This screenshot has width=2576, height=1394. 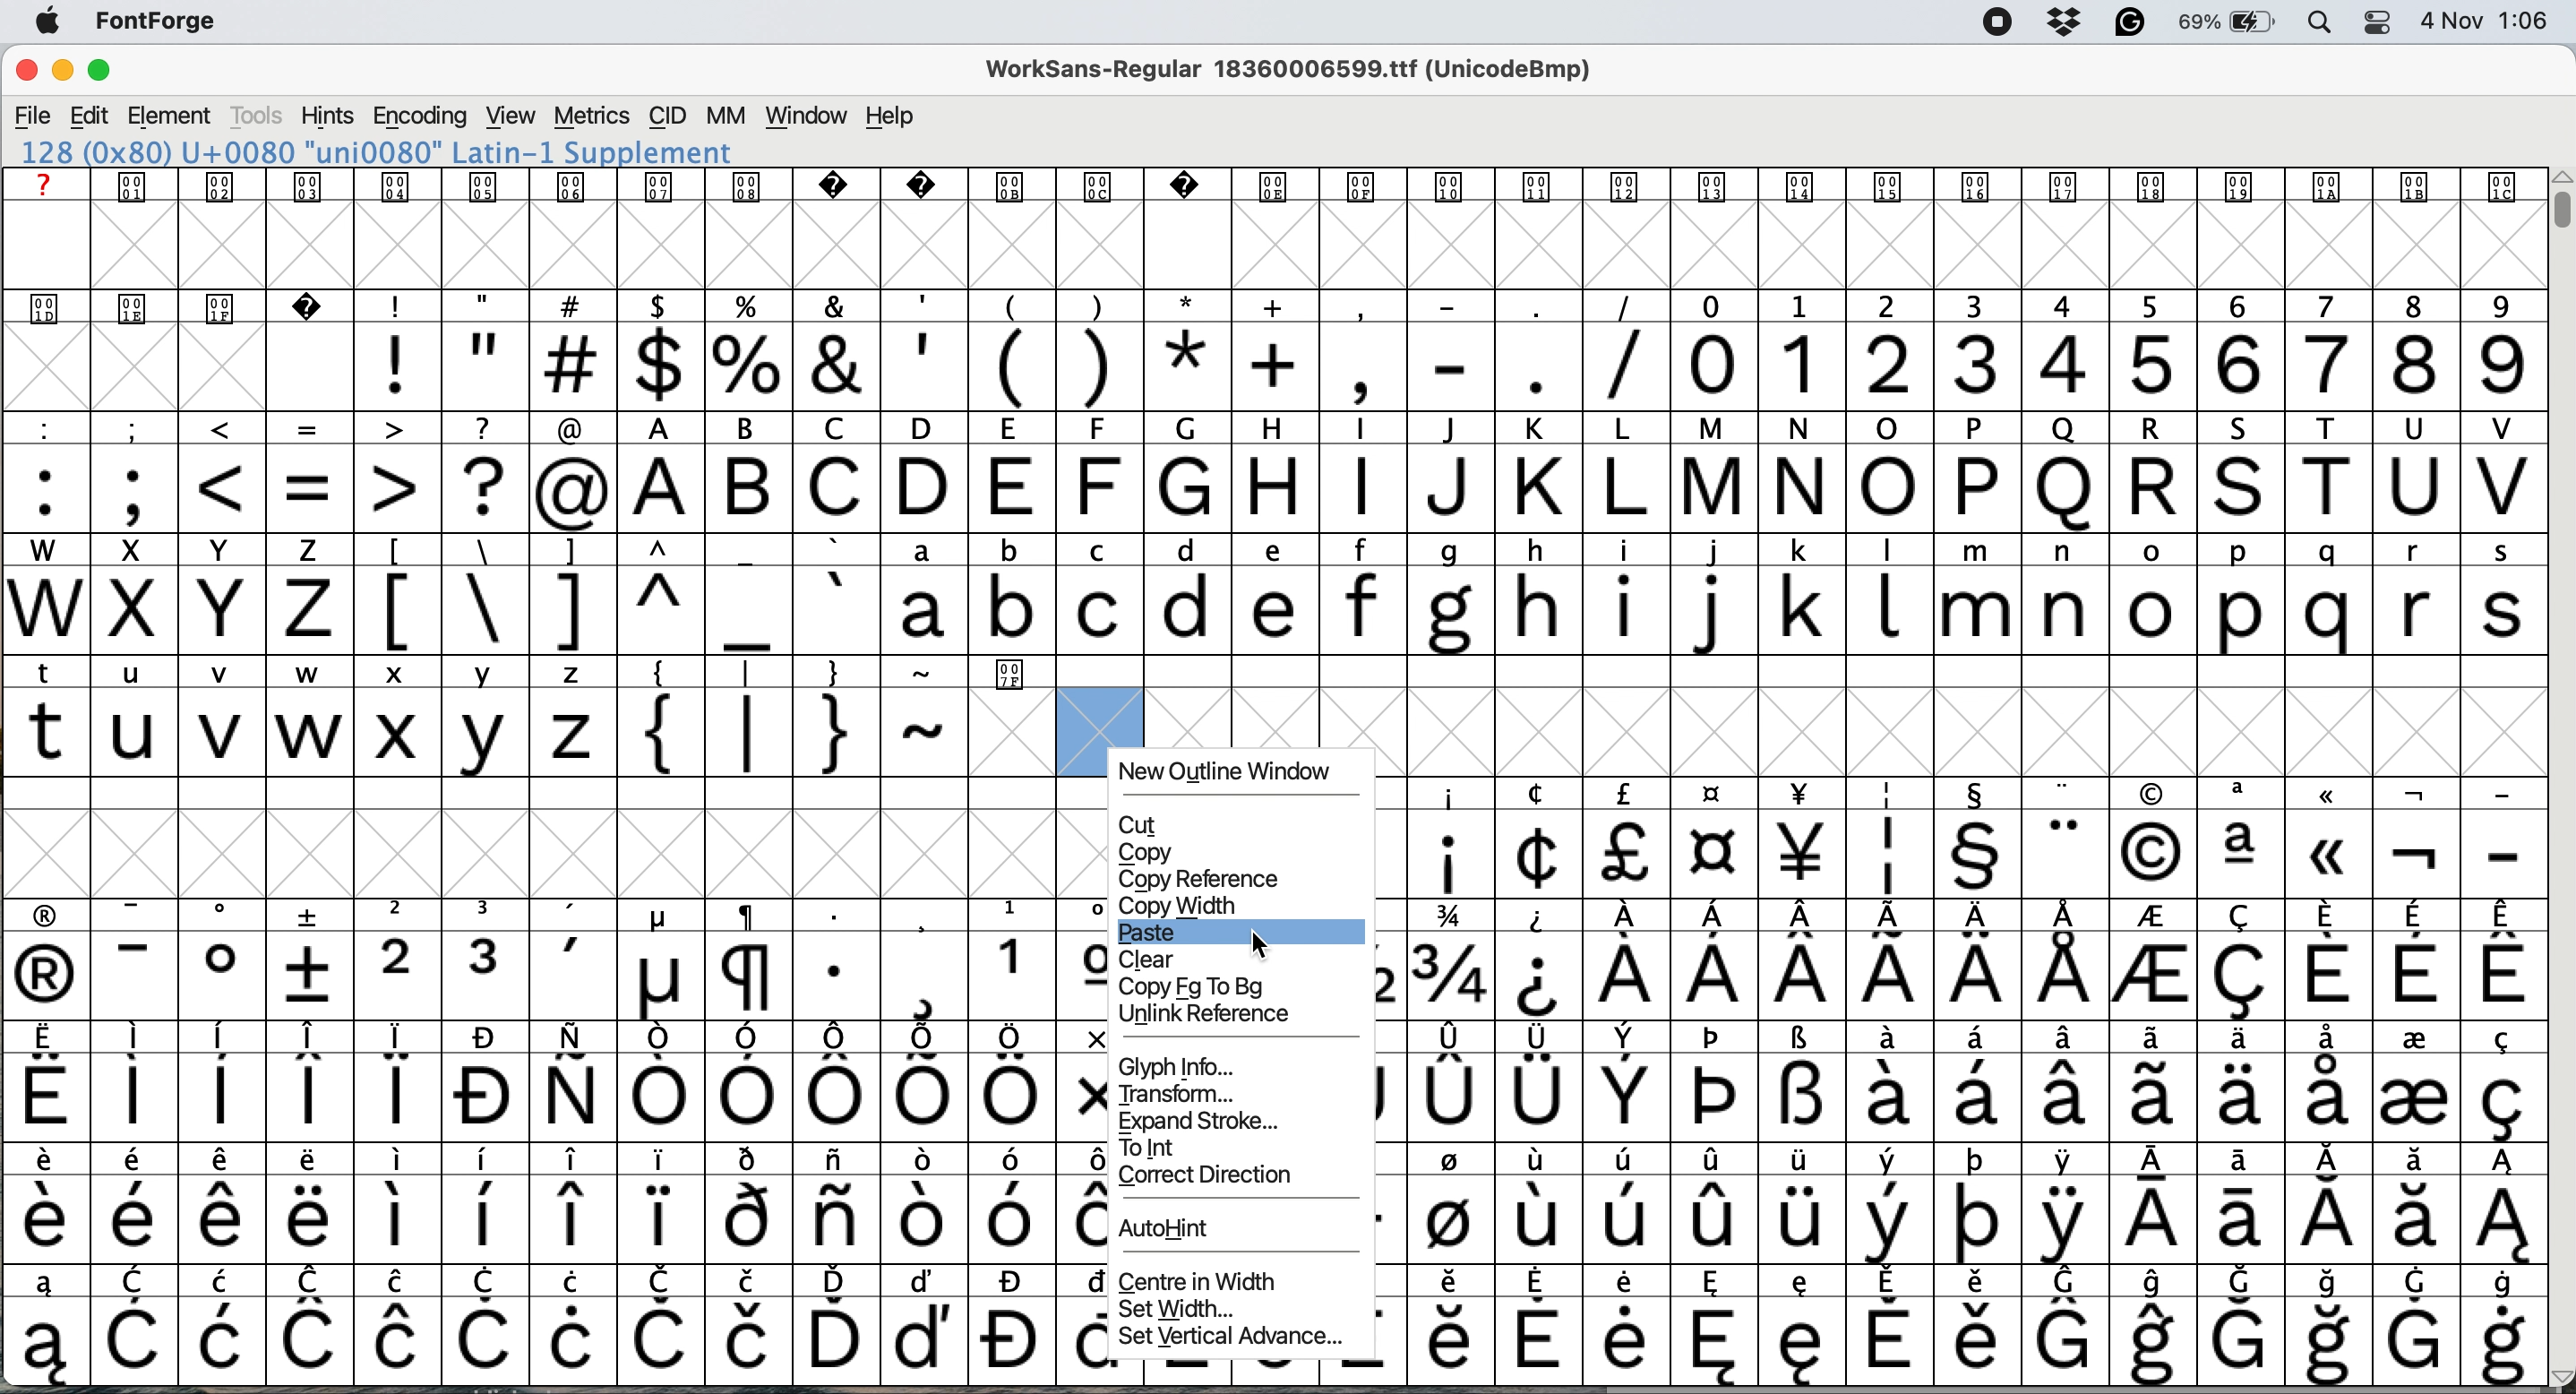 I want to click on lower case x chosen, so click(x=396, y=731).